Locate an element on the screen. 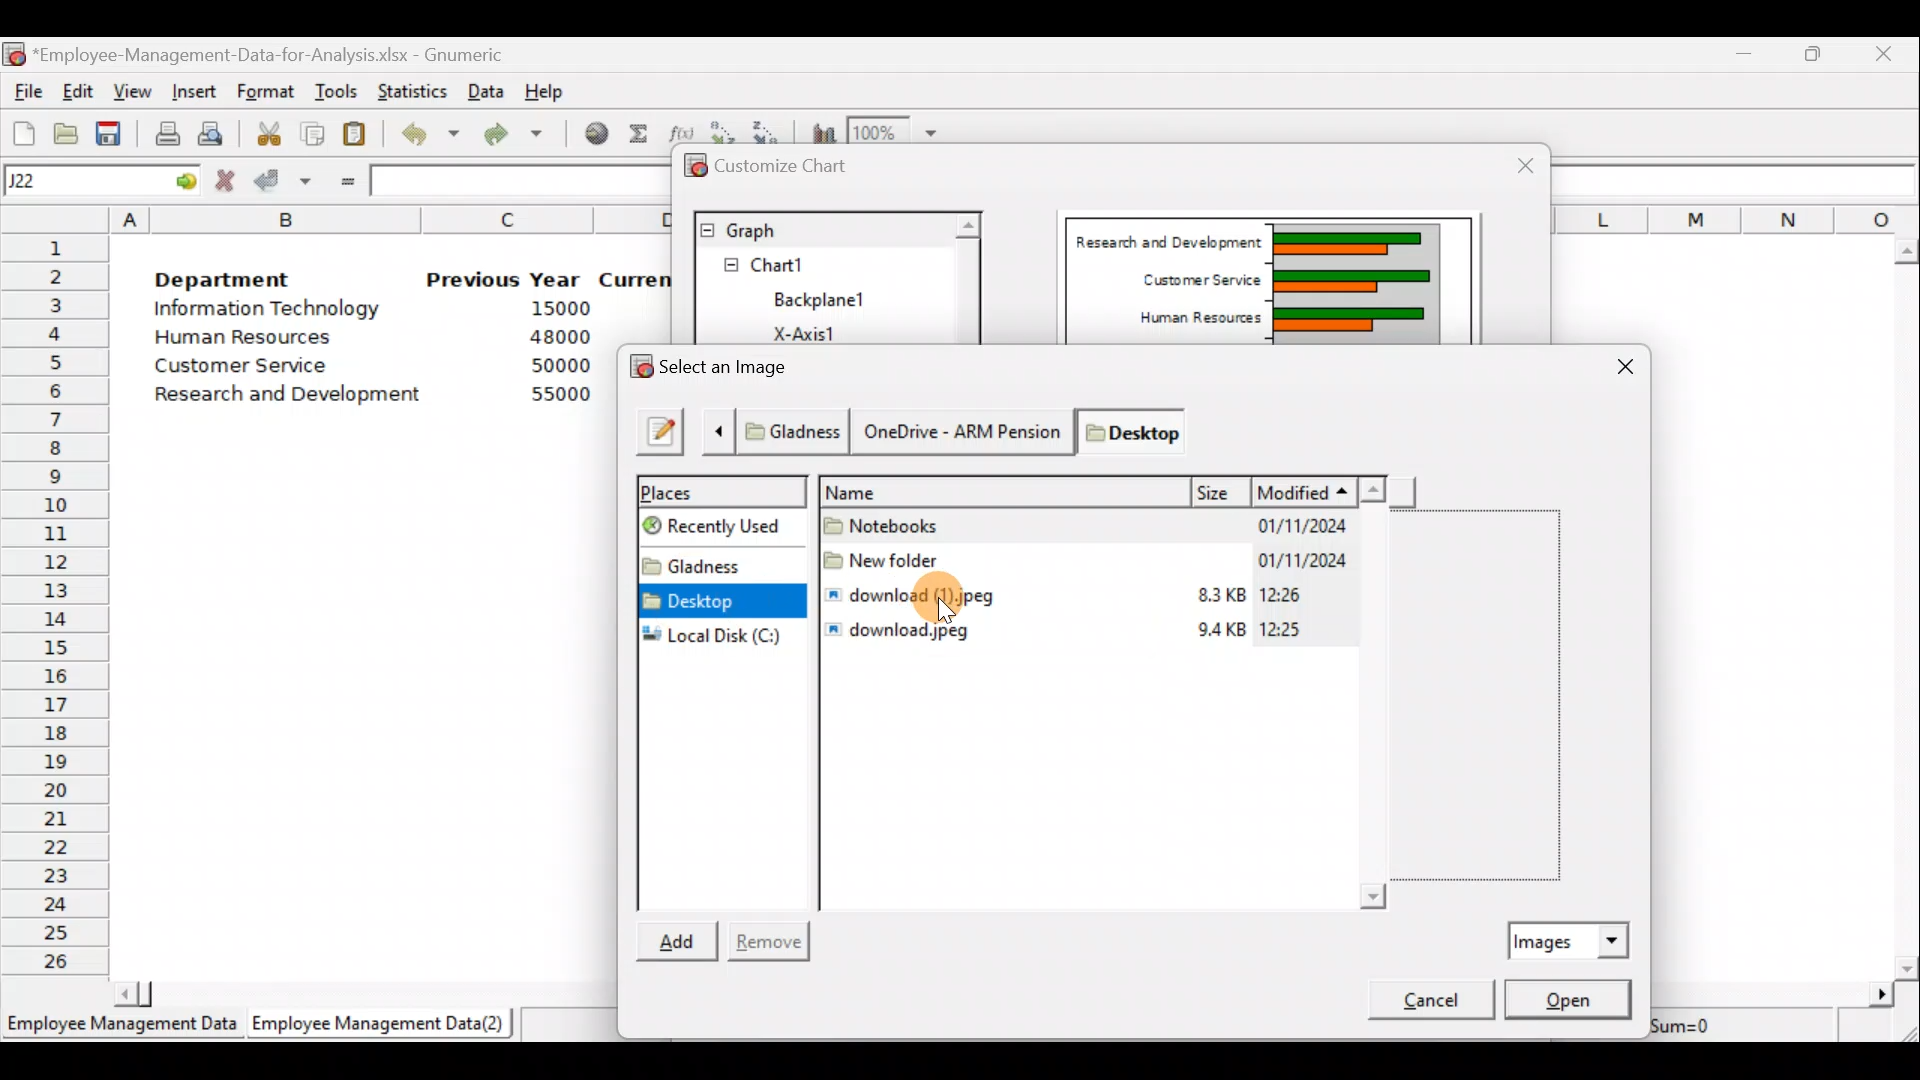 Image resolution: width=1920 pixels, height=1080 pixels. Copy the selection is located at coordinates (318, 134).